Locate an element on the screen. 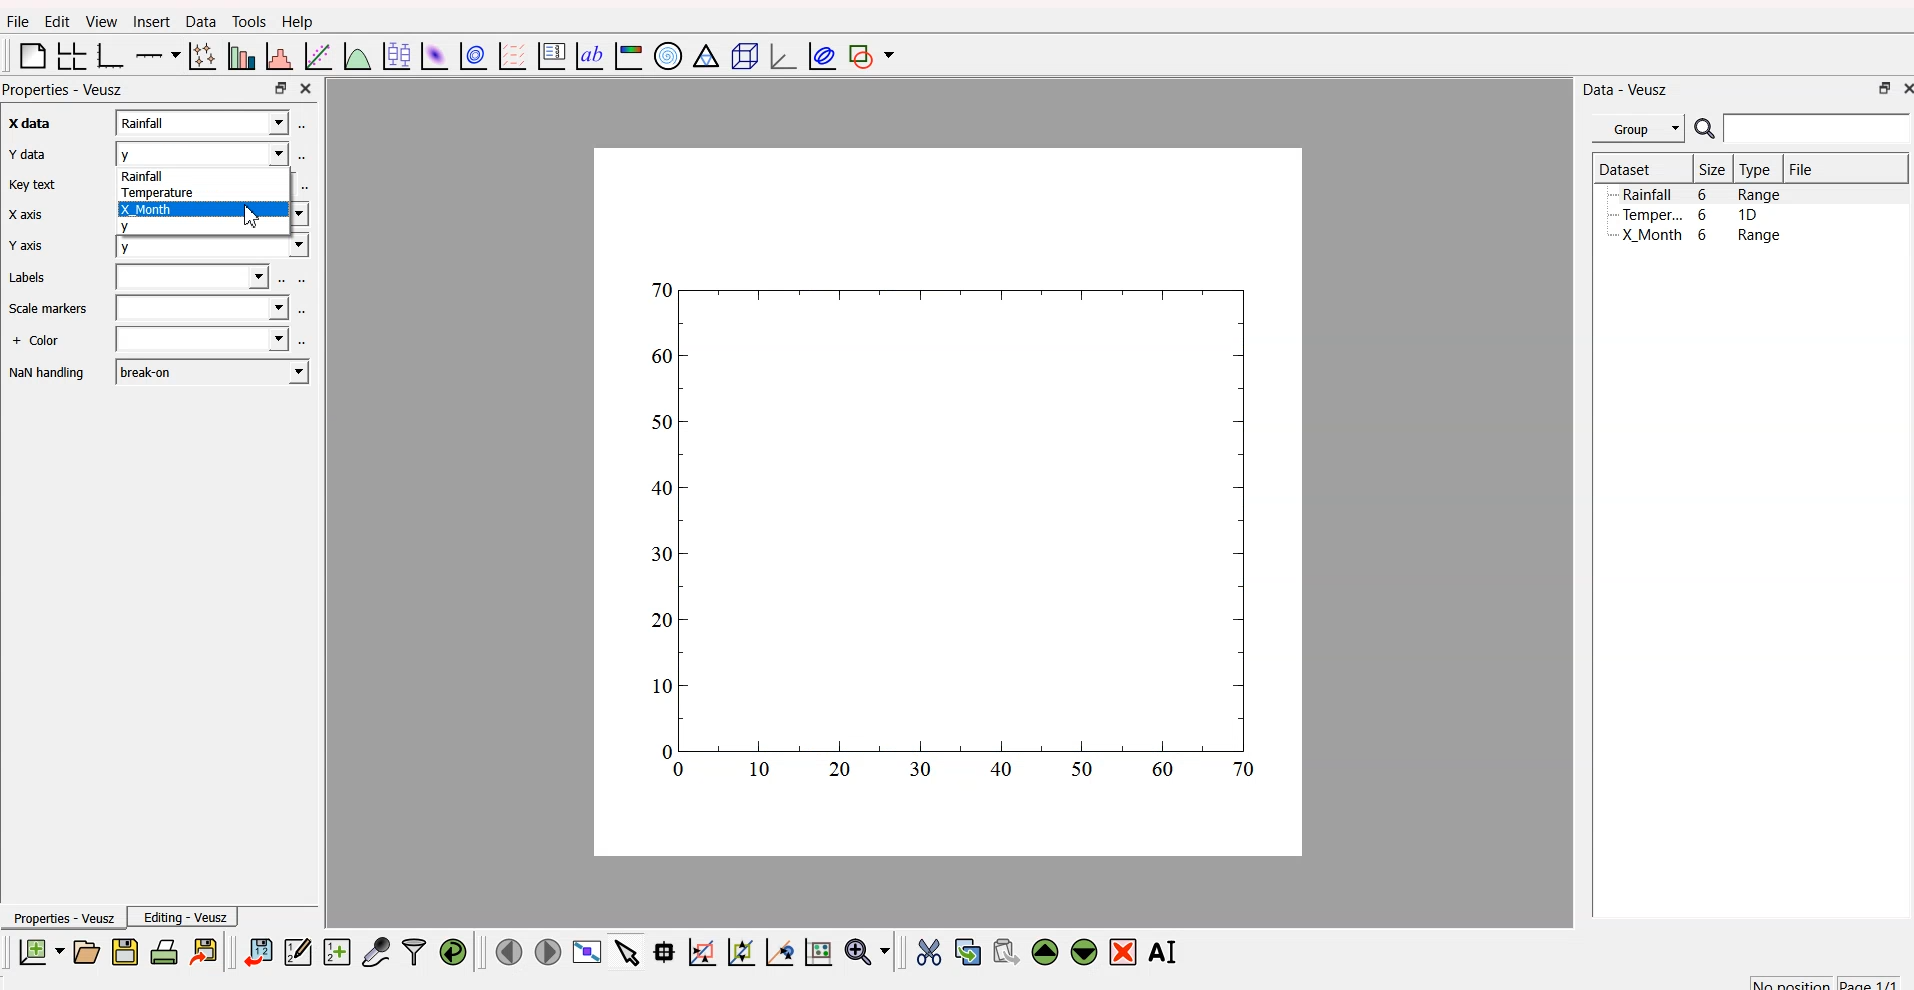 The width and height of the screenshot is (1914, 990). text label is located at coordinates (587, 57).